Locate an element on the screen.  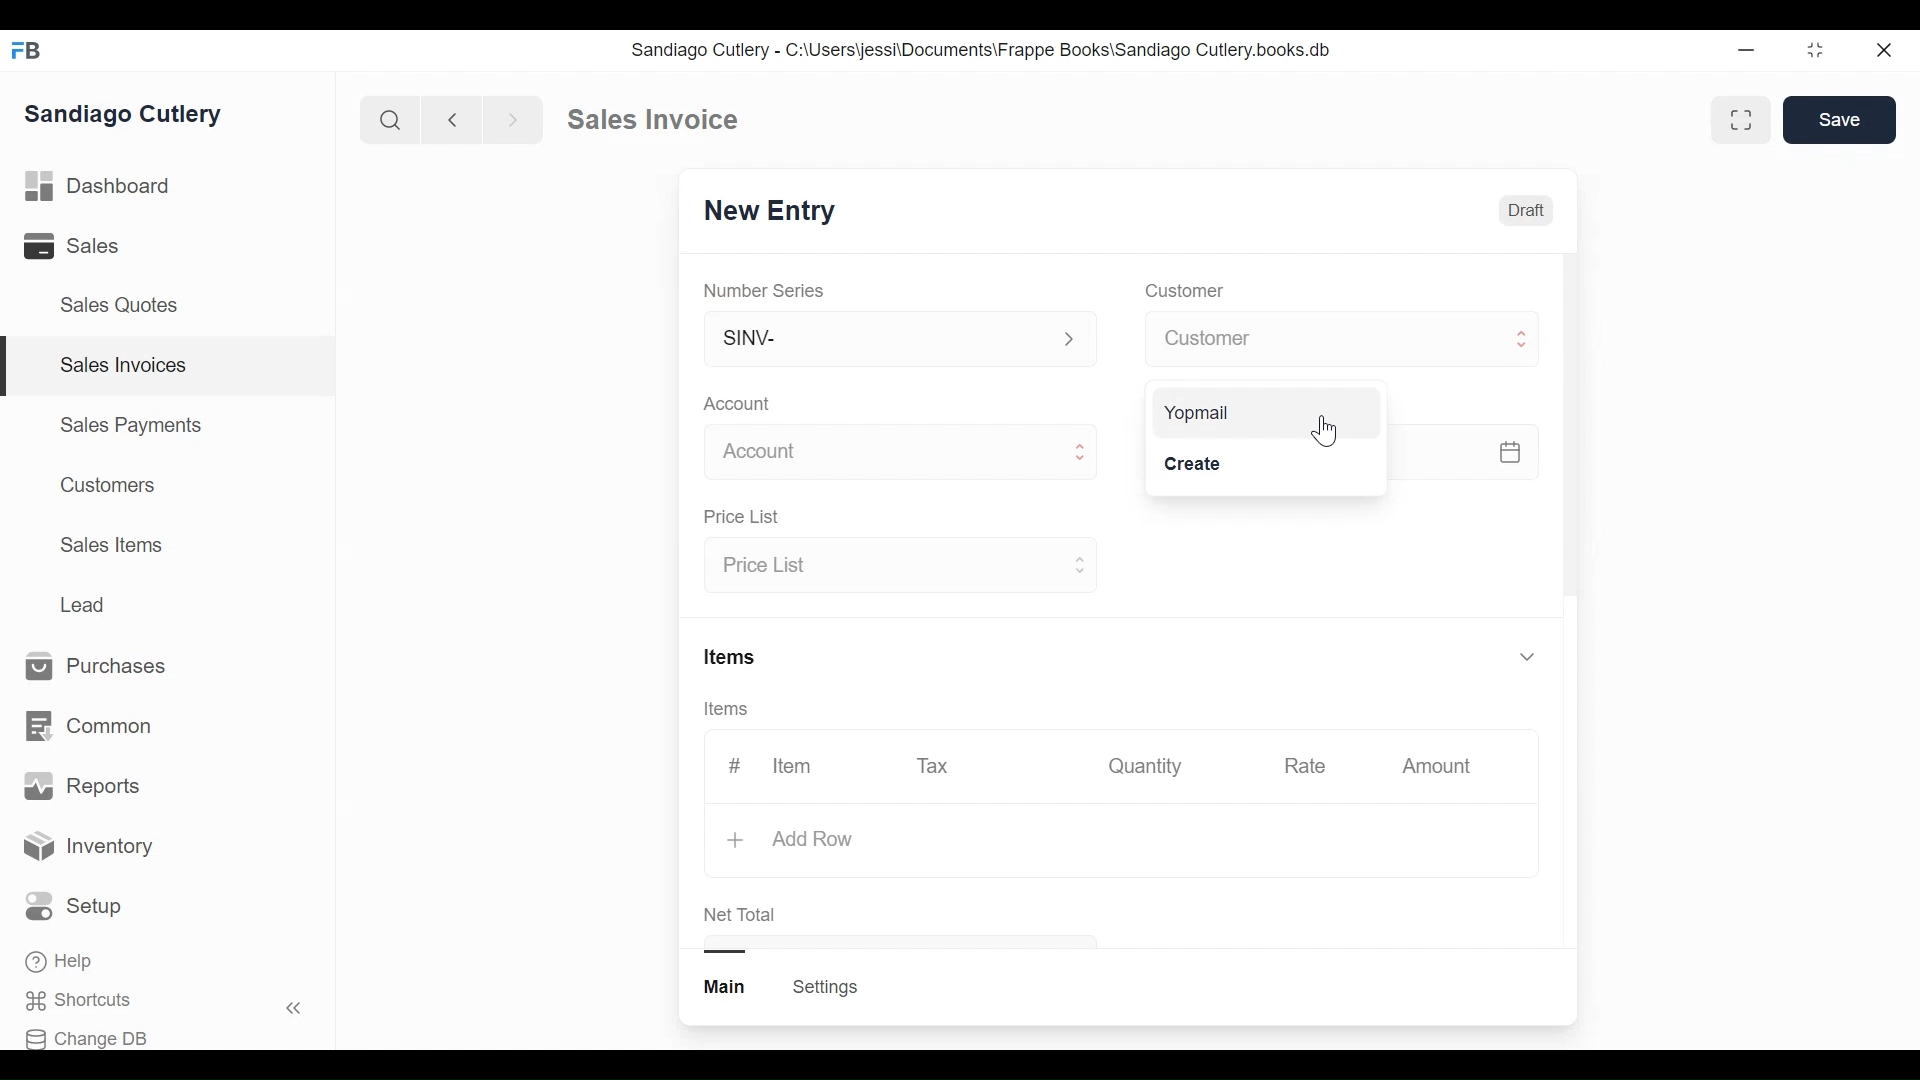
Common is located at coordinates (92, 727).